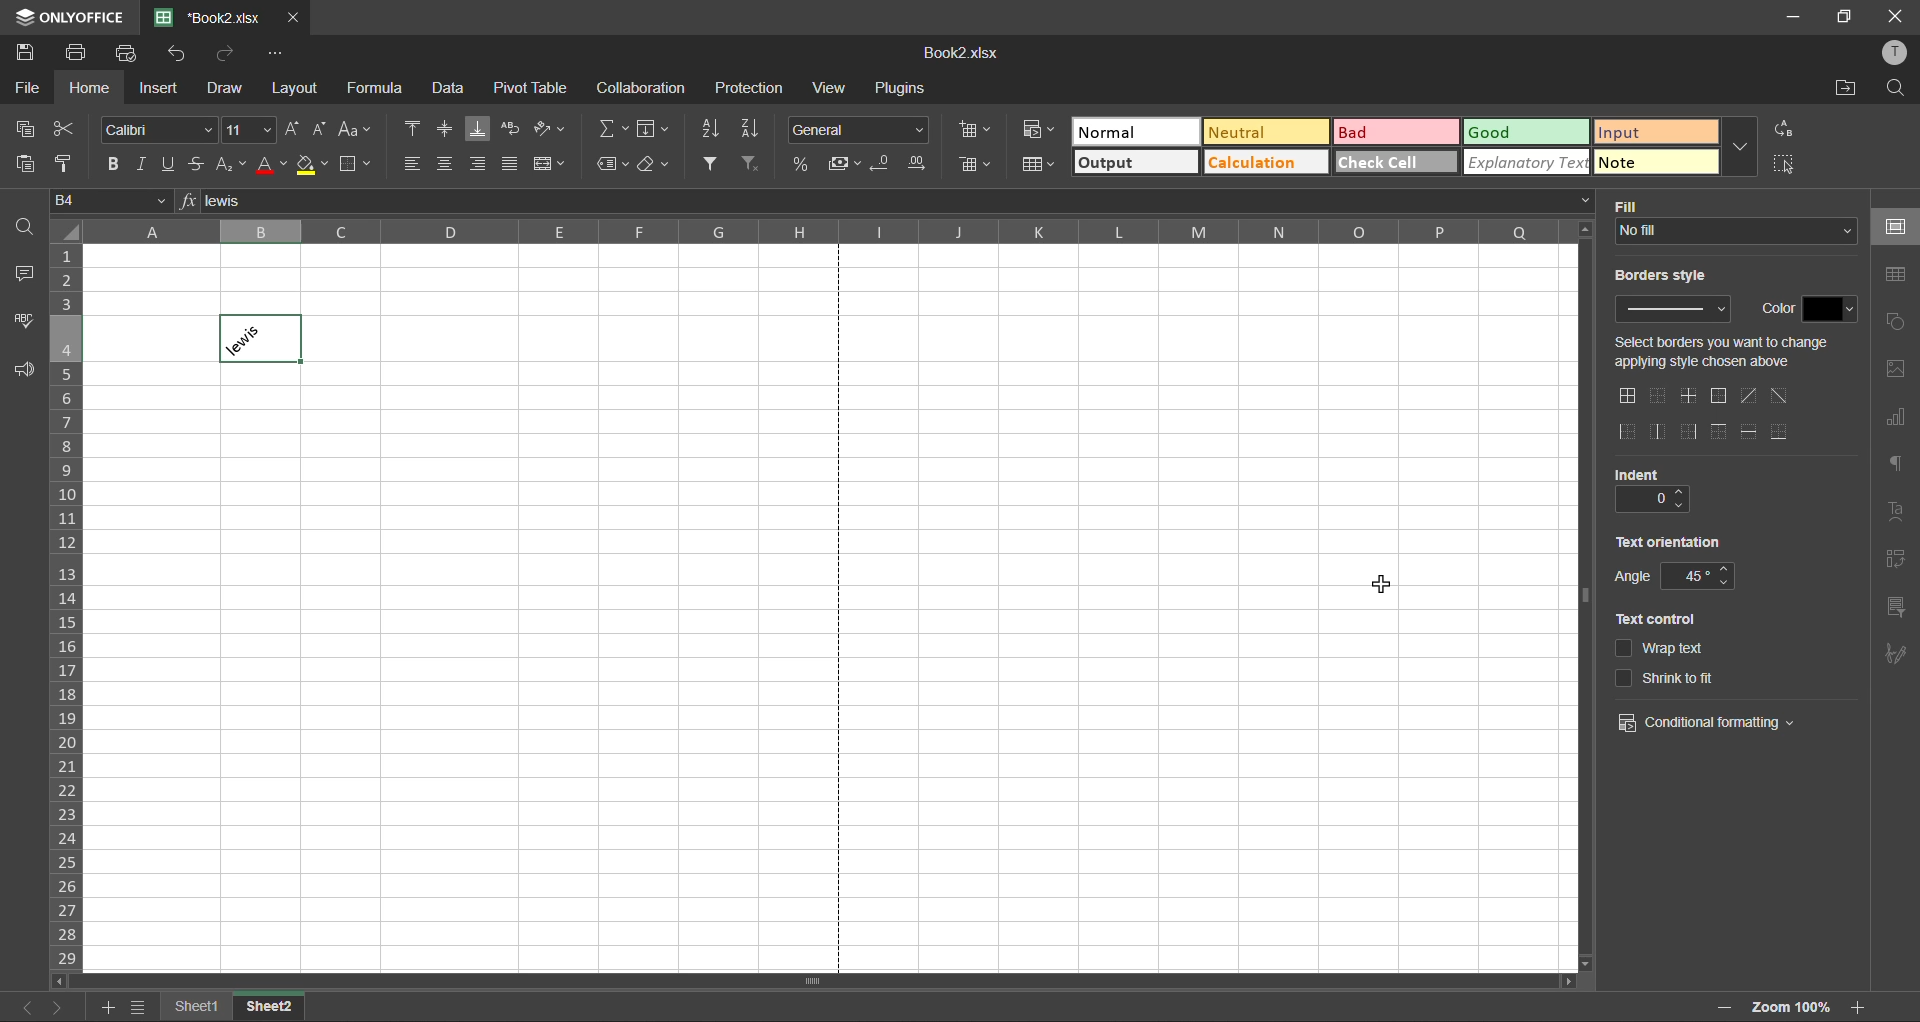 This screenshot has height=1022, width=1920. What do you see at coordinates (358, 133) in the screenshot?
I see `change case` at bounding box center [358, 133].